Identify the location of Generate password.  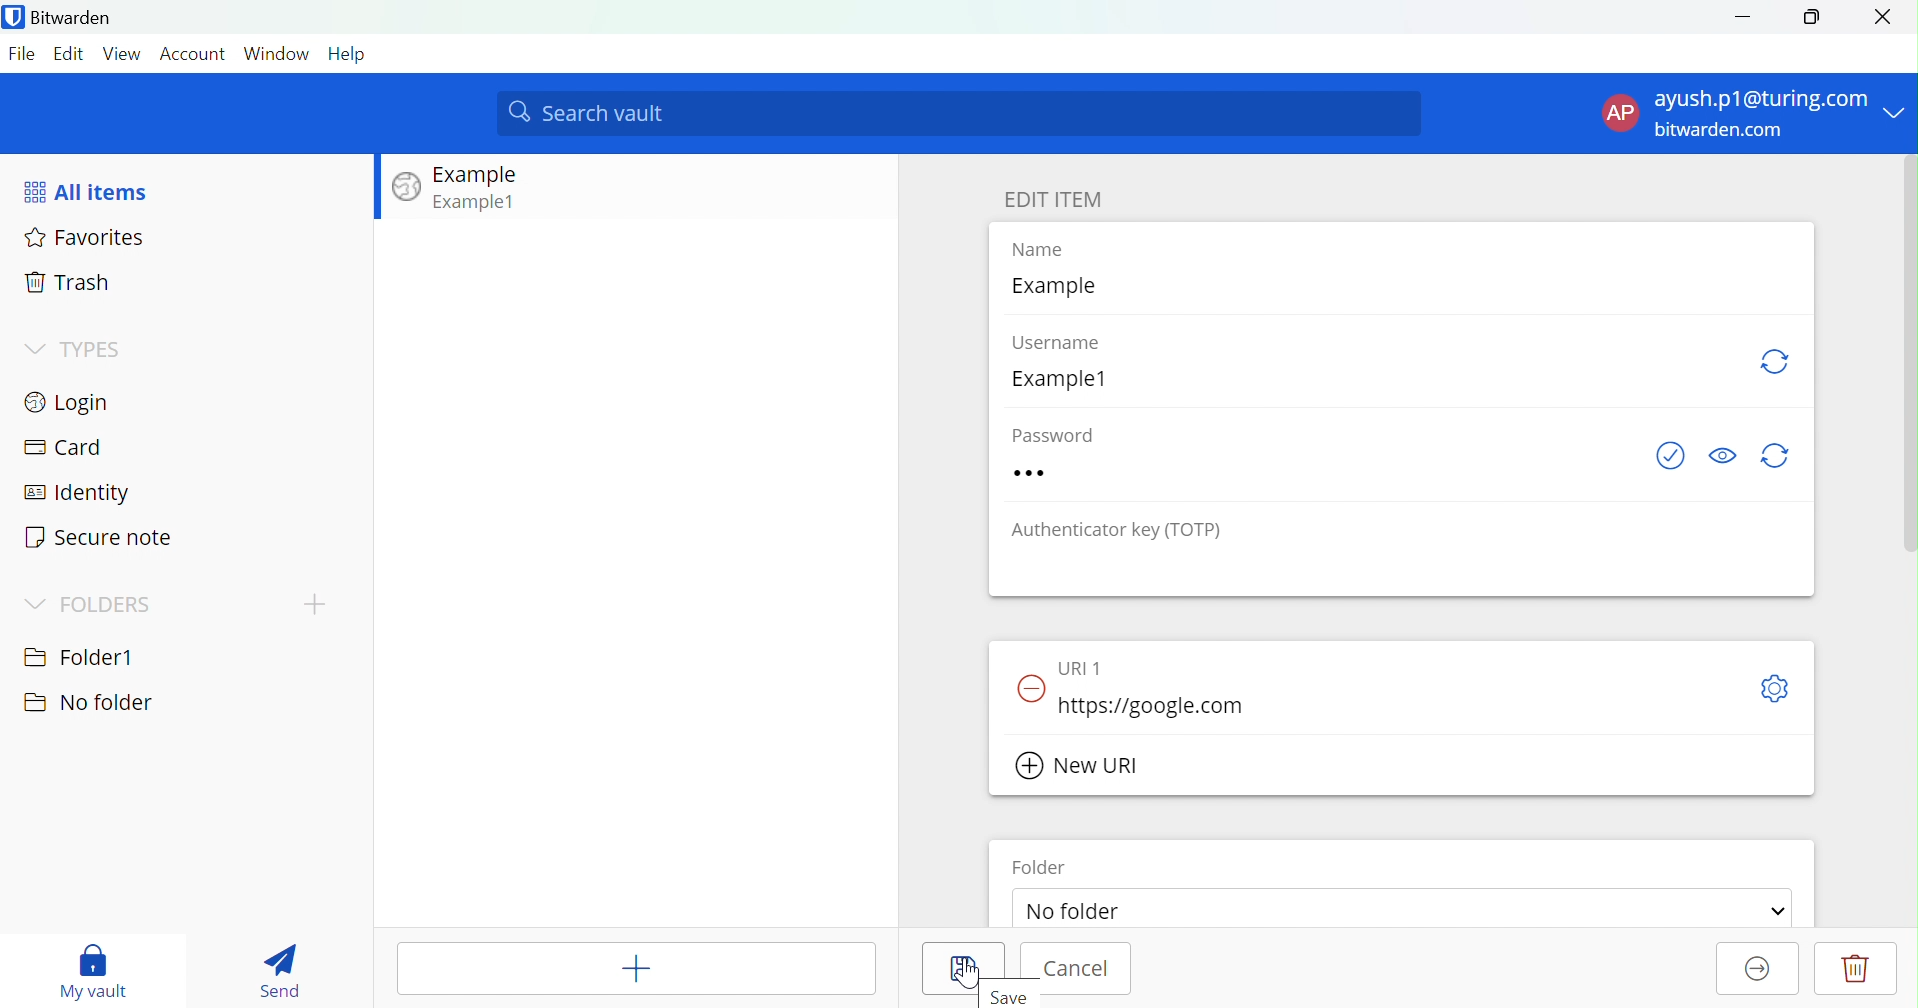
(1781, 455).